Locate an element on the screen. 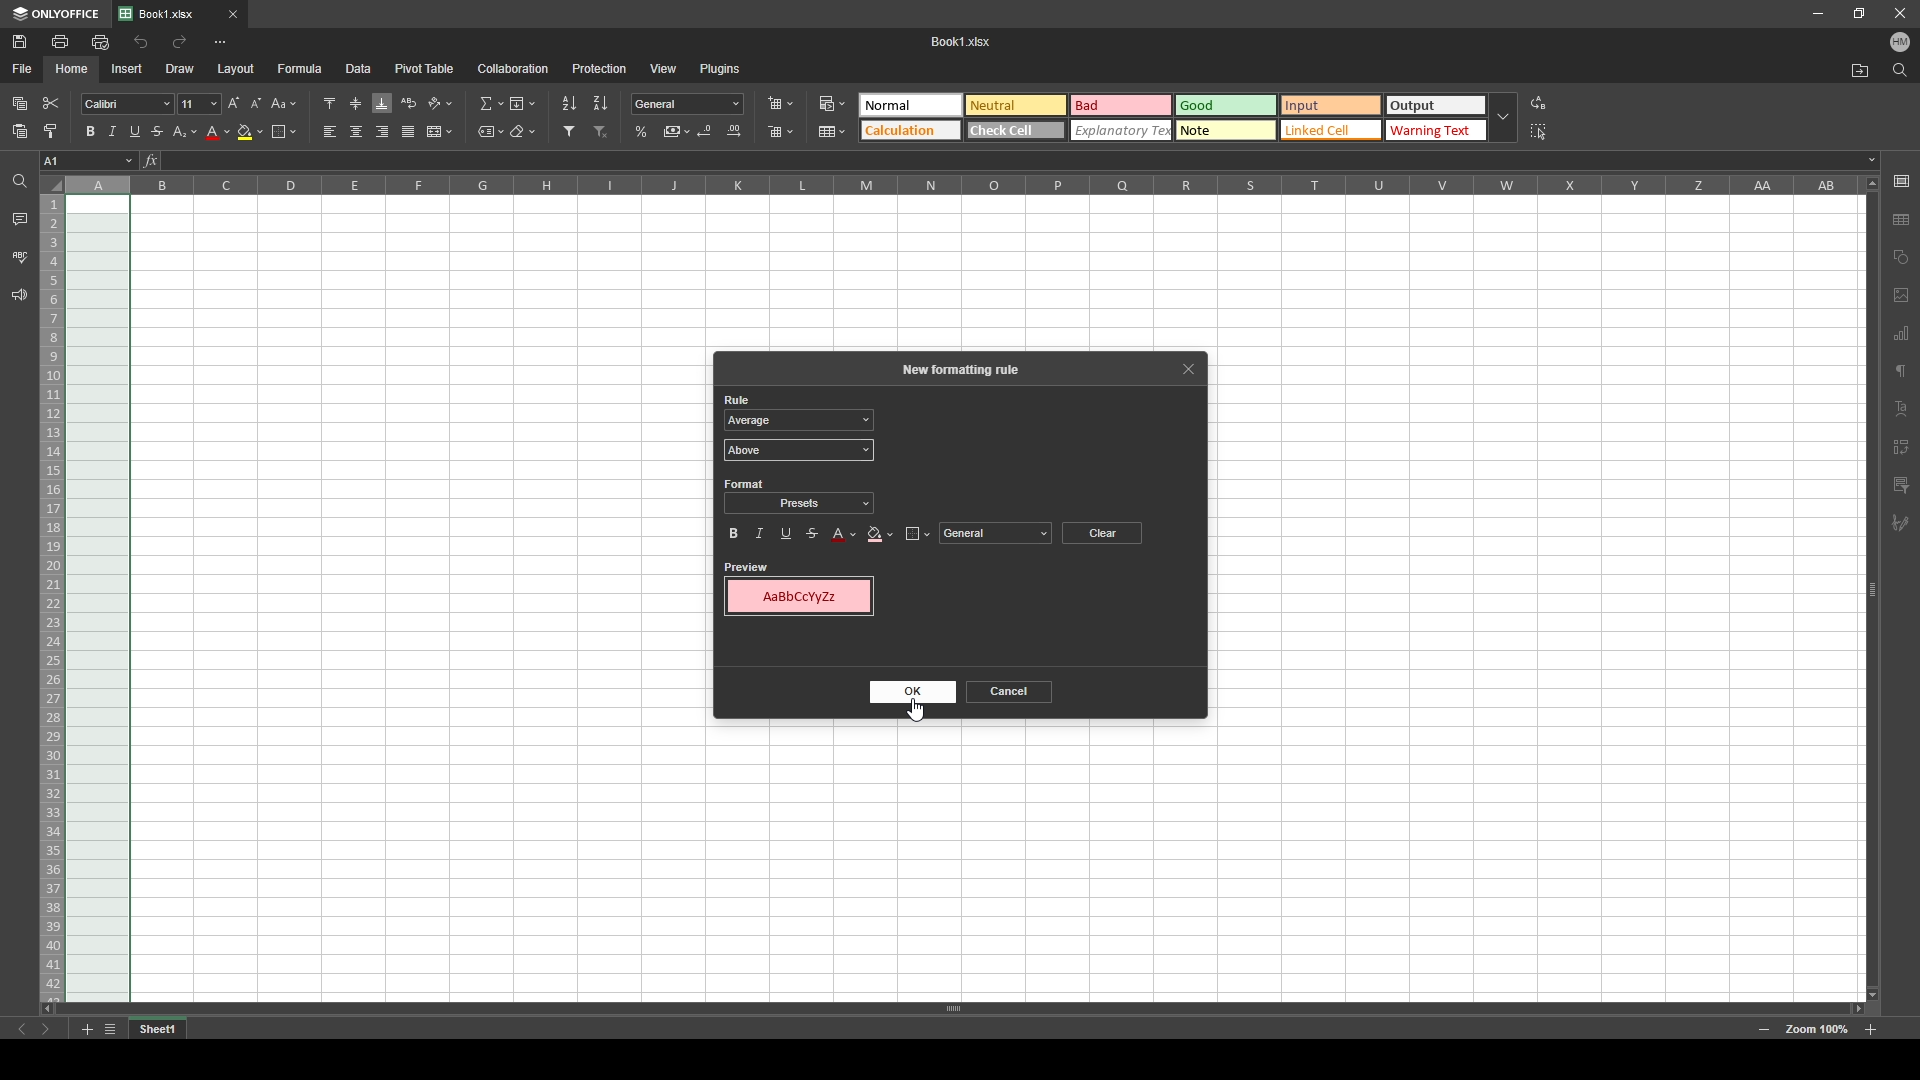  cells is located at coordinates (1535, 538).